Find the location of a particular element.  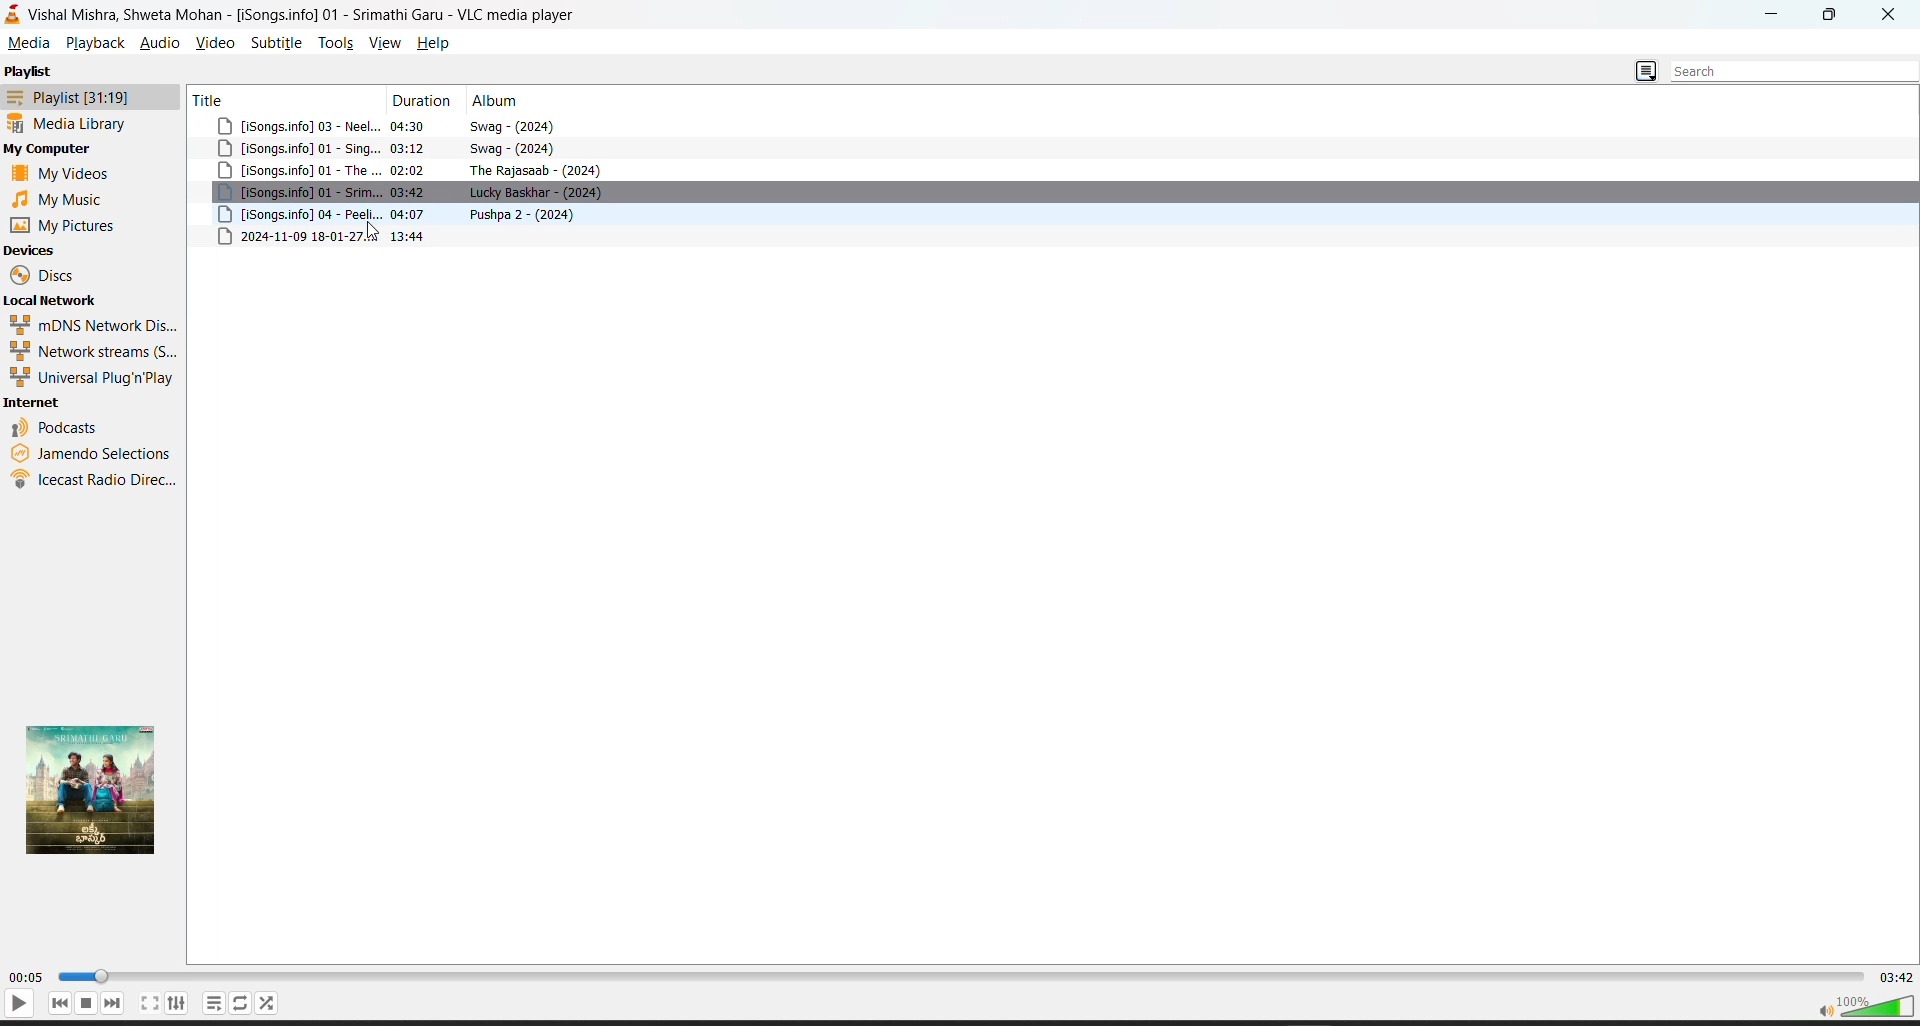

jamendo selections is located at coordinates (94, 453).